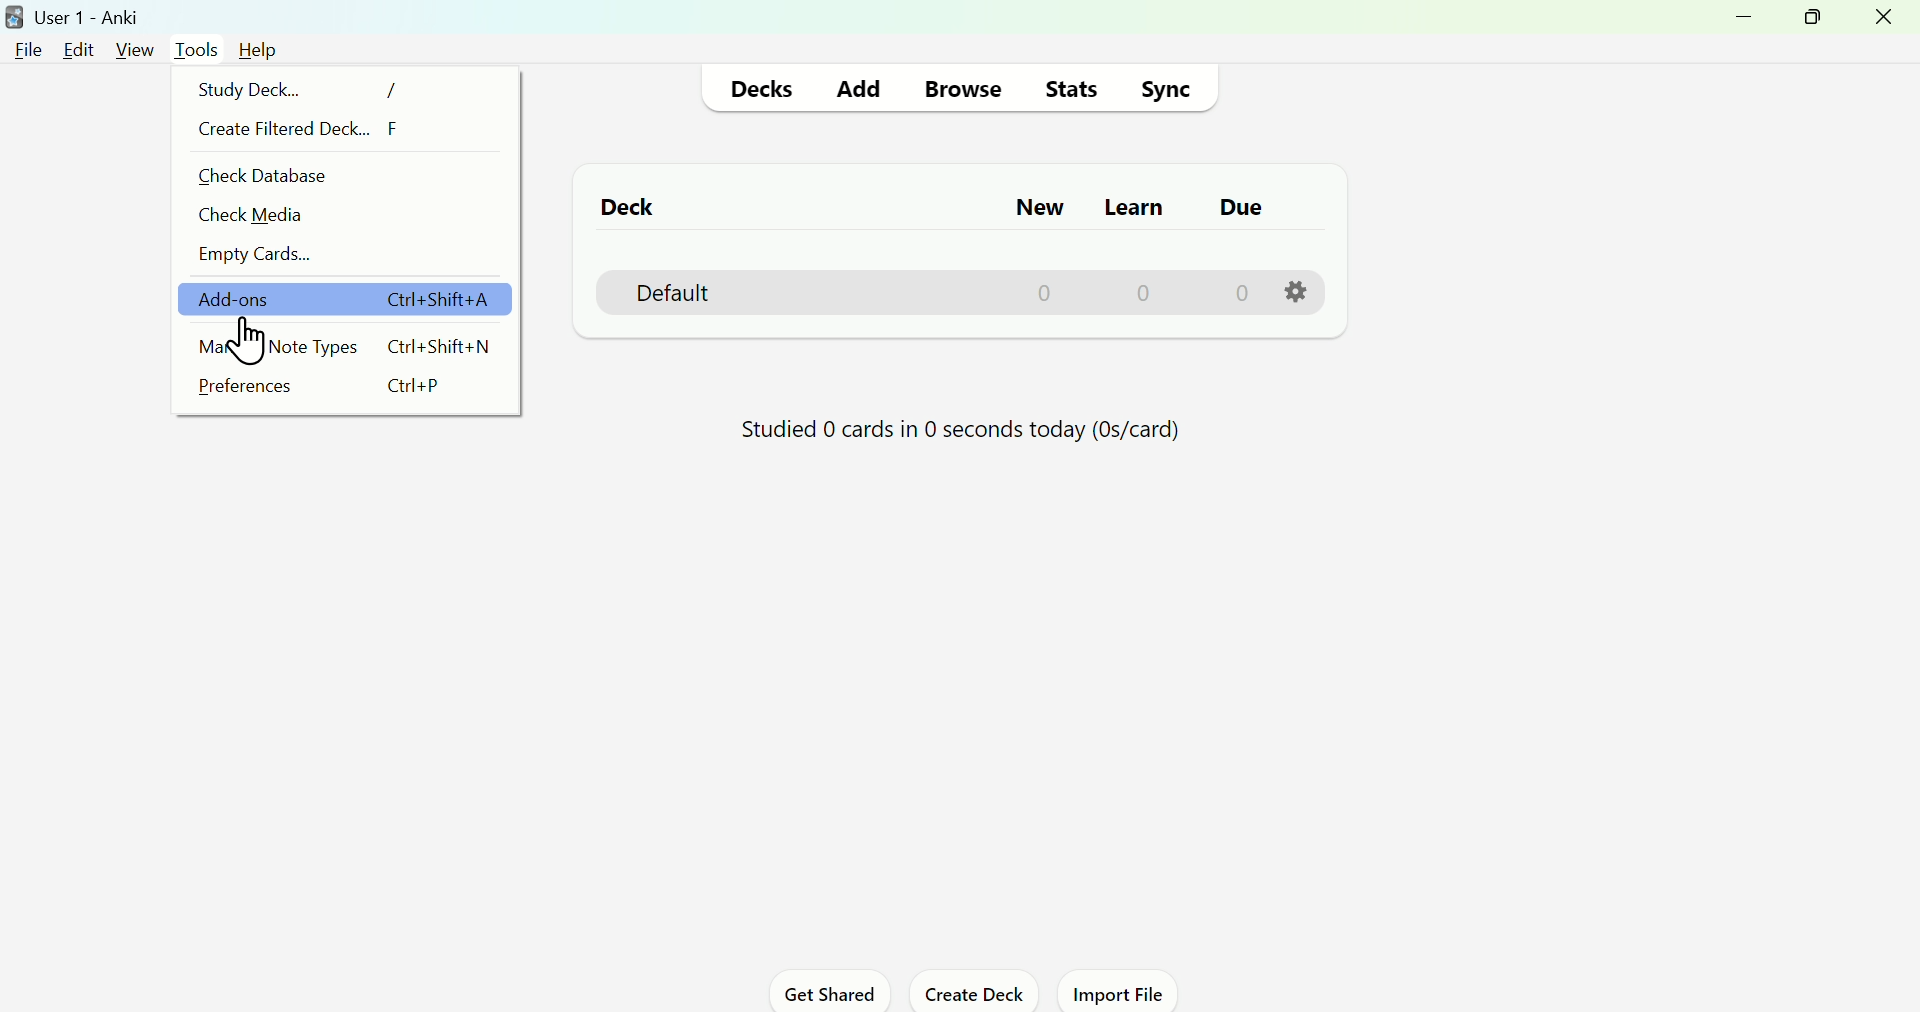  I want to click on Help, so click(263, 51).